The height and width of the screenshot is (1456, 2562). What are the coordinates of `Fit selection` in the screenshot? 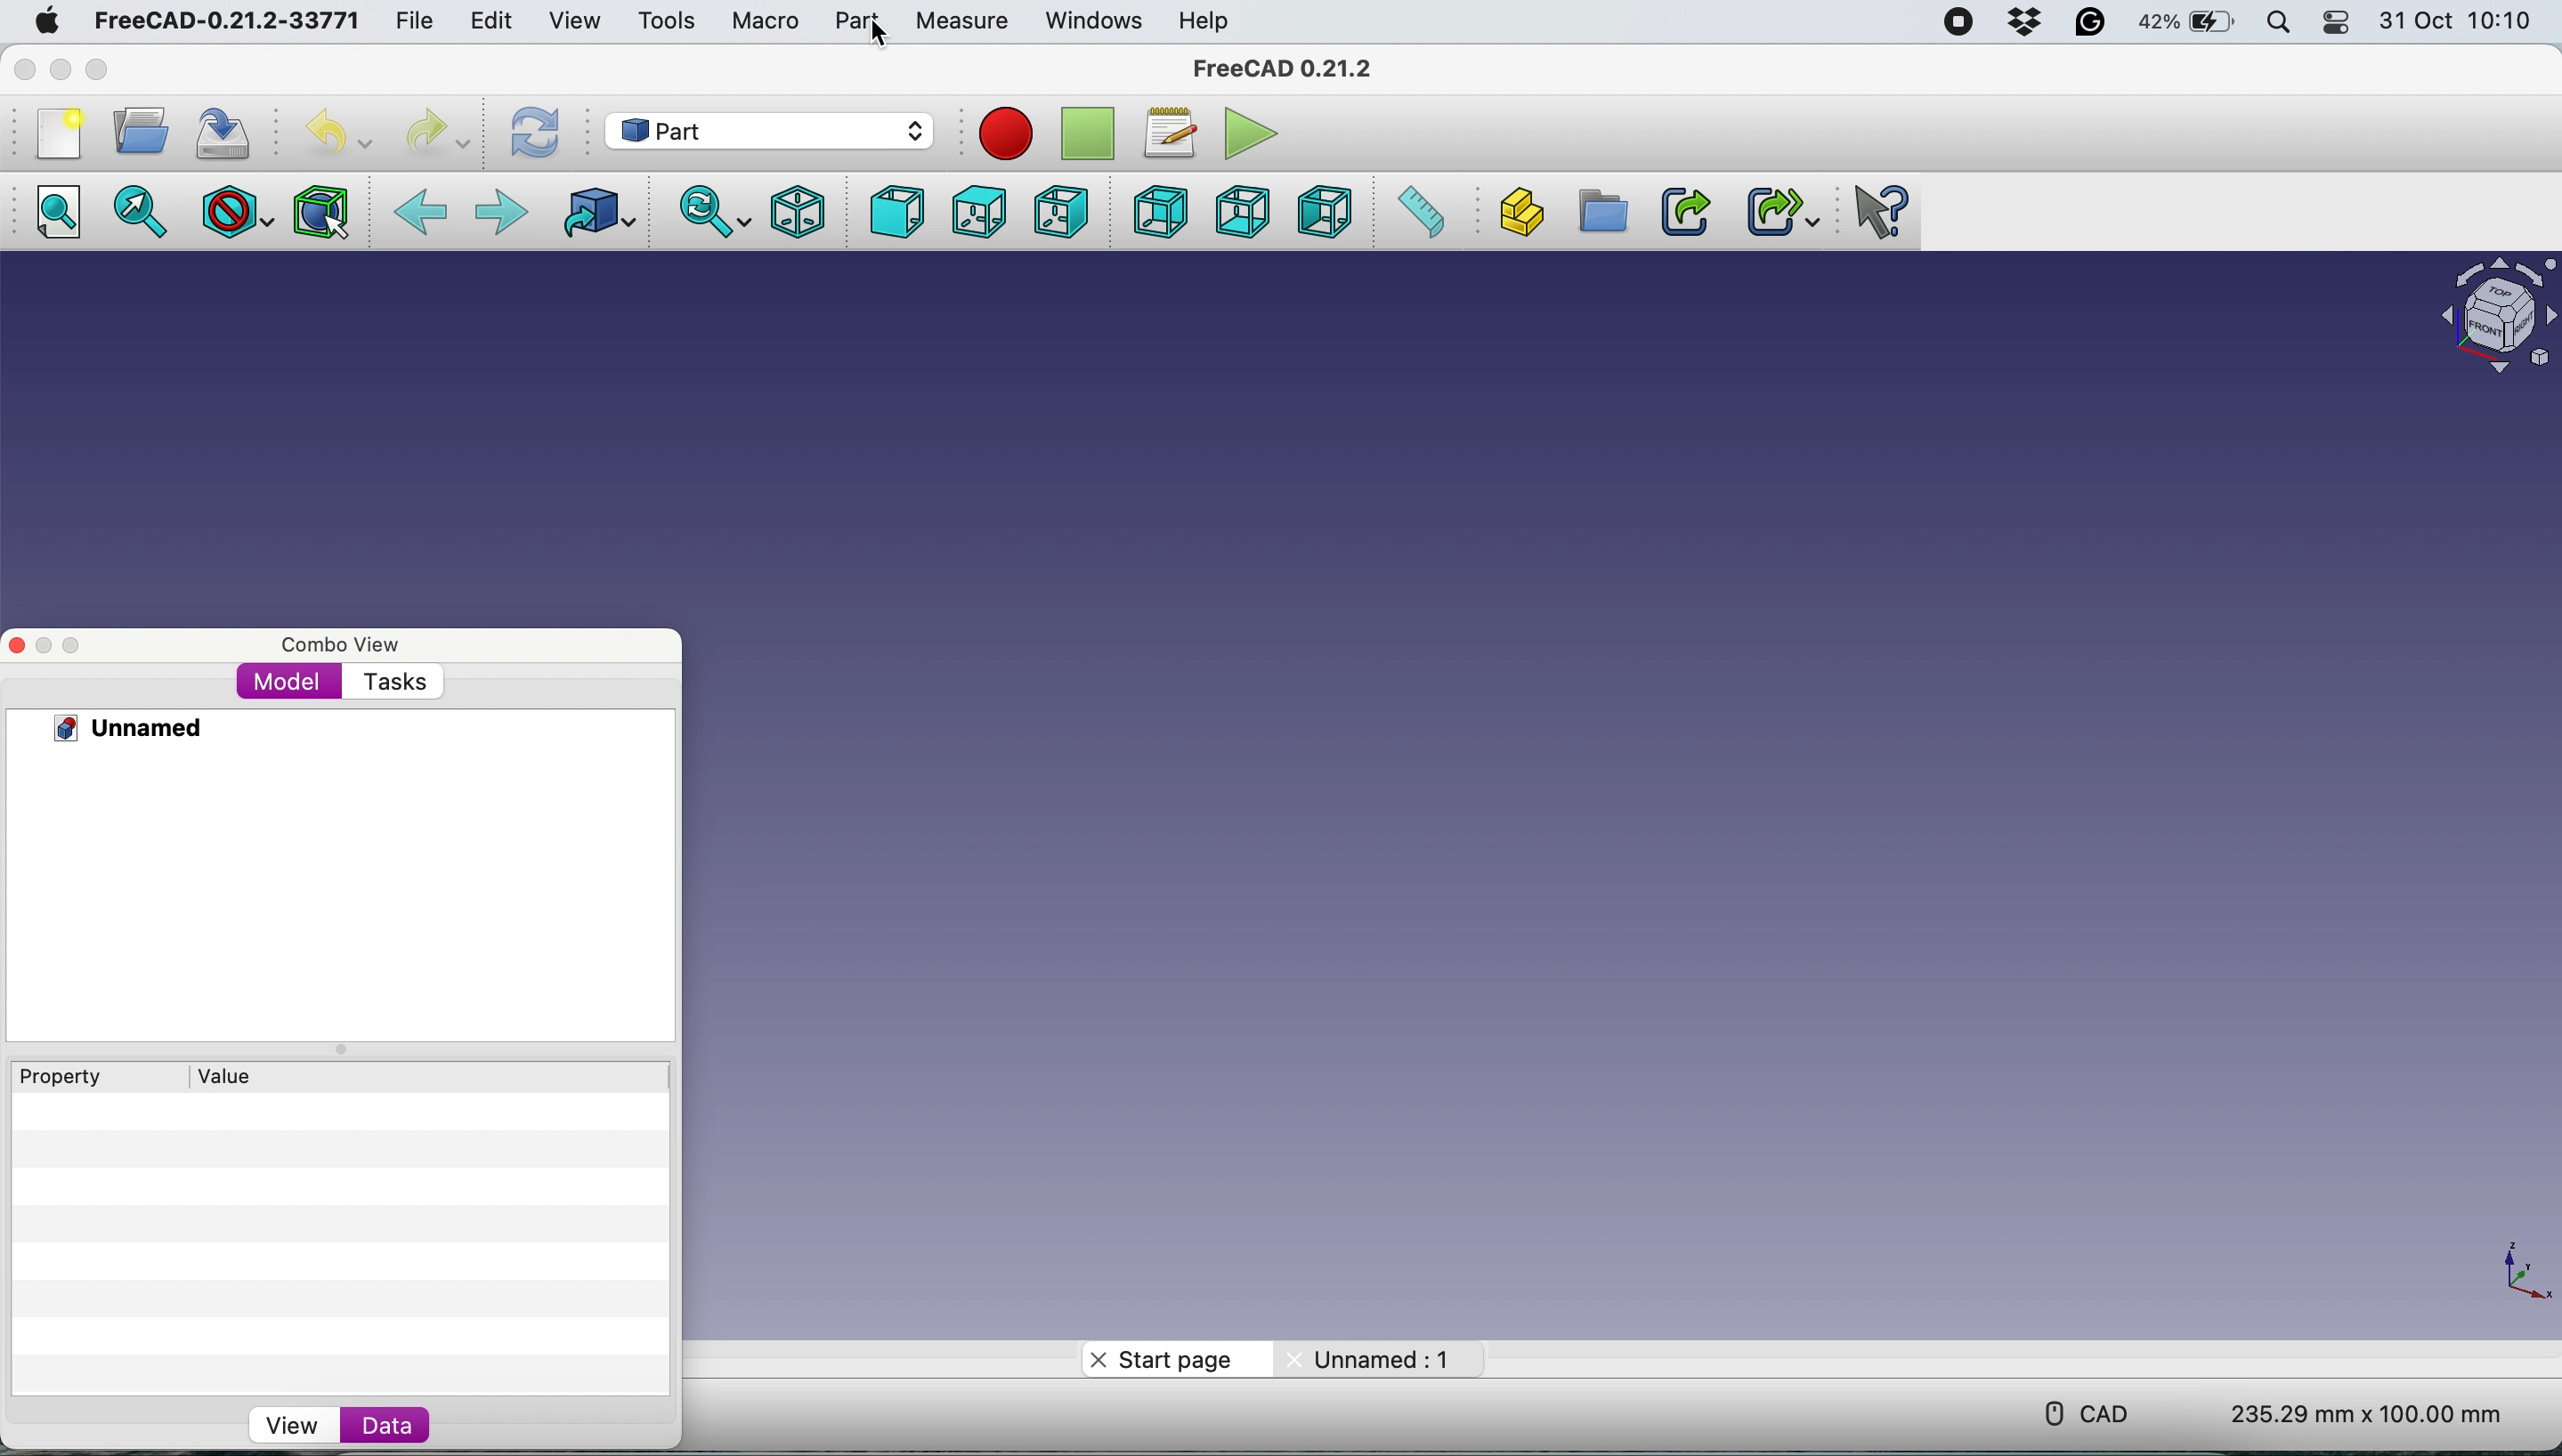 It's located at (133, 210).